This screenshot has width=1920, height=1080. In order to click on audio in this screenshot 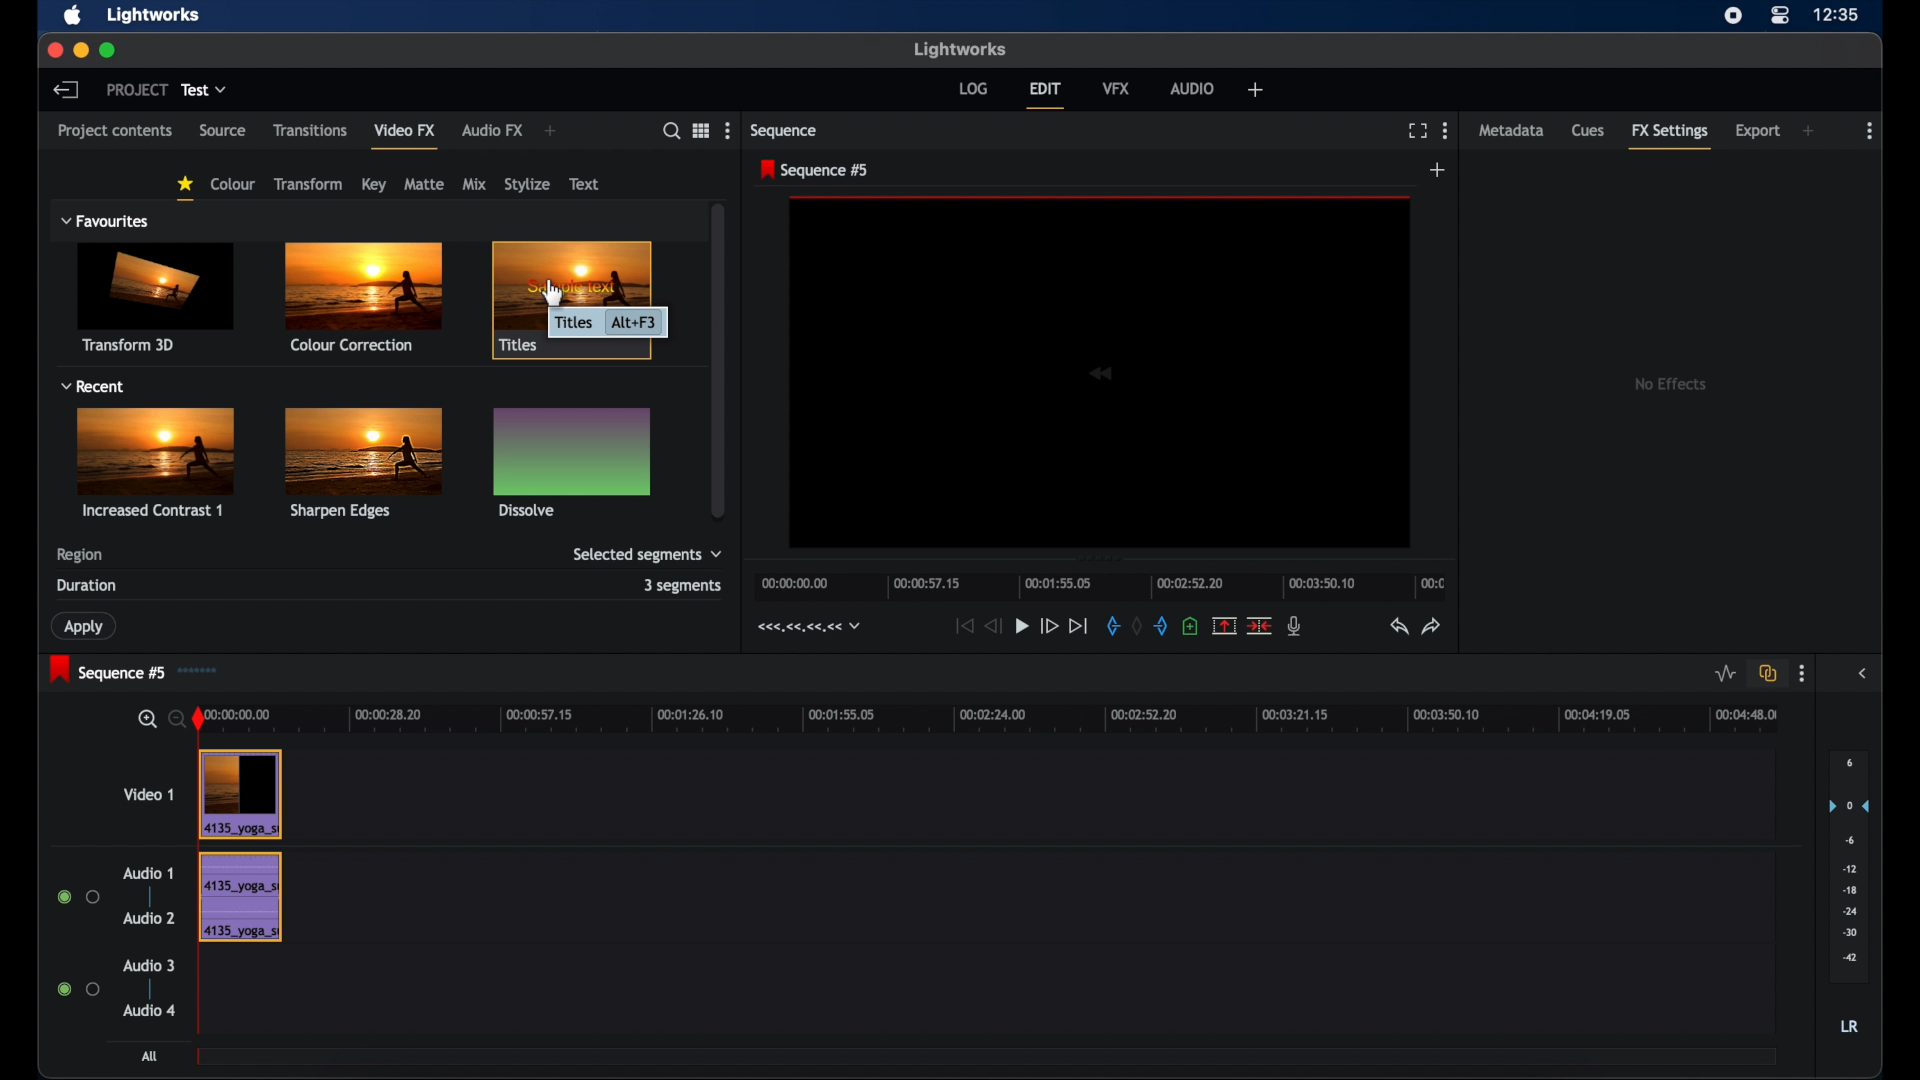, I will do `click(1192, 87)`.